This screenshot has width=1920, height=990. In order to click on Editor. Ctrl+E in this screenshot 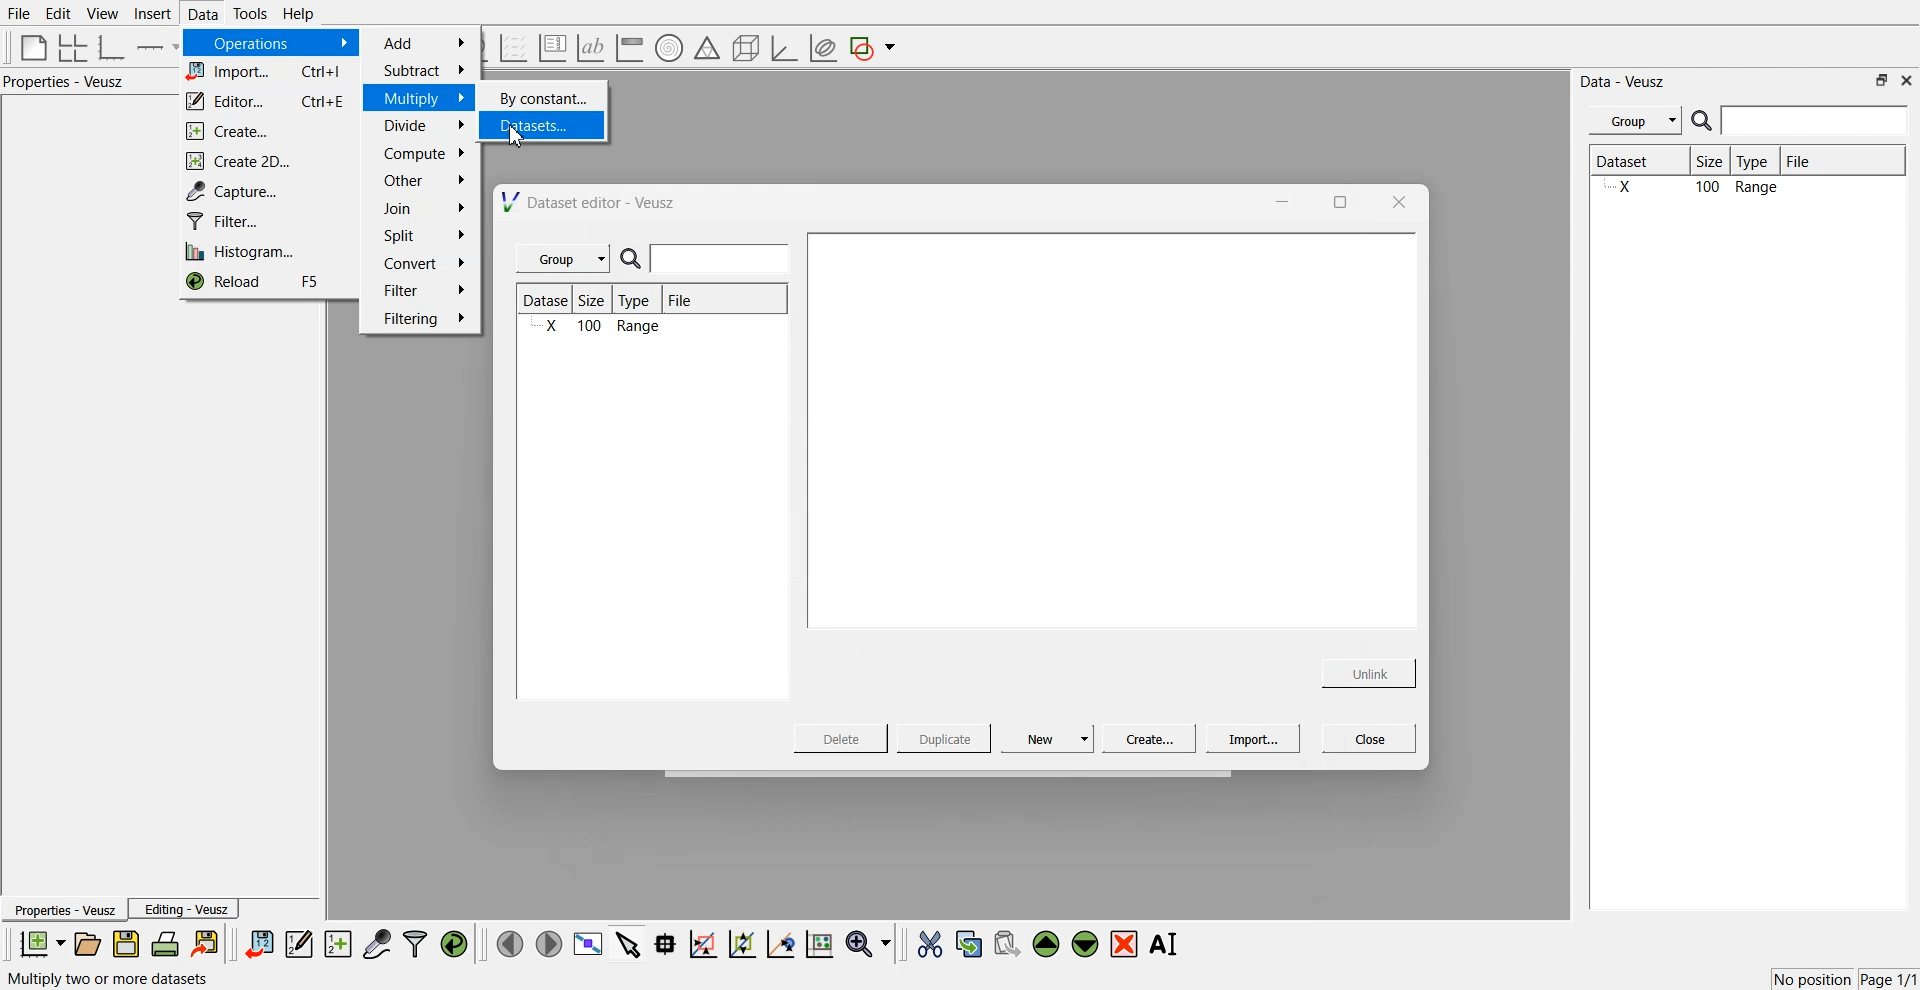, I will do `click(268, 102)`.